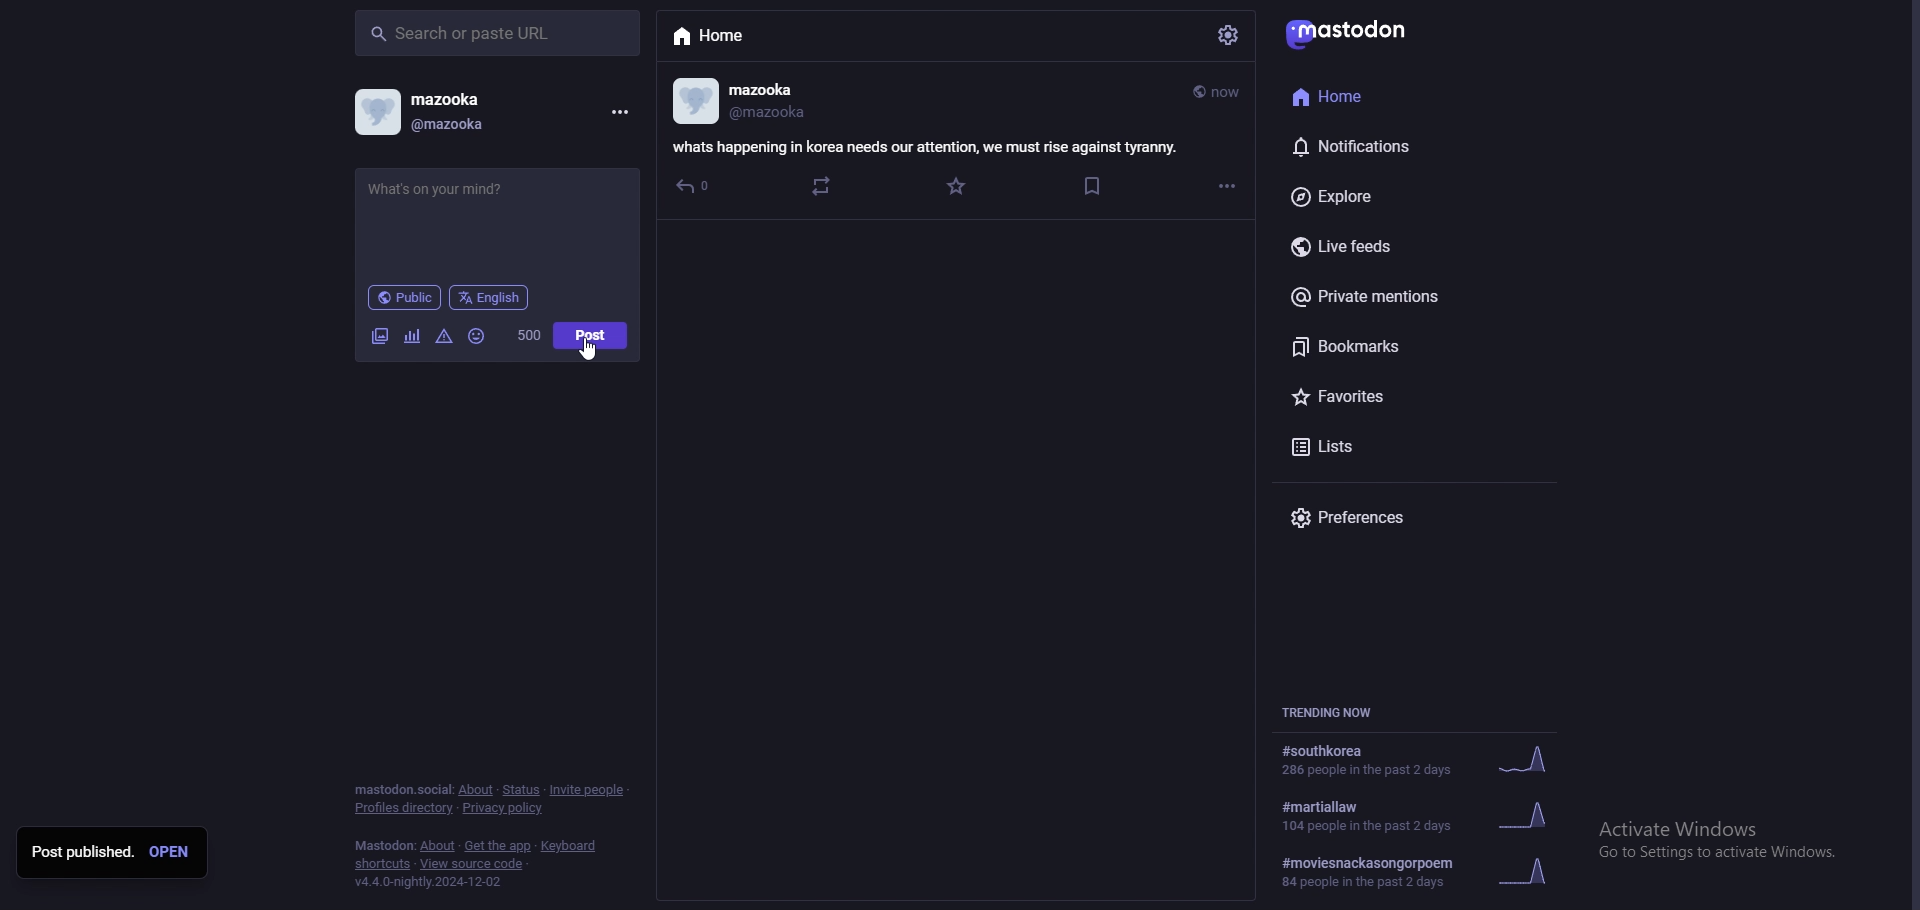 The image size is (1920, 910). What do you see at coordinates (922, 147) in the screenshot?
I see `status` at bounding box center [922, 147].